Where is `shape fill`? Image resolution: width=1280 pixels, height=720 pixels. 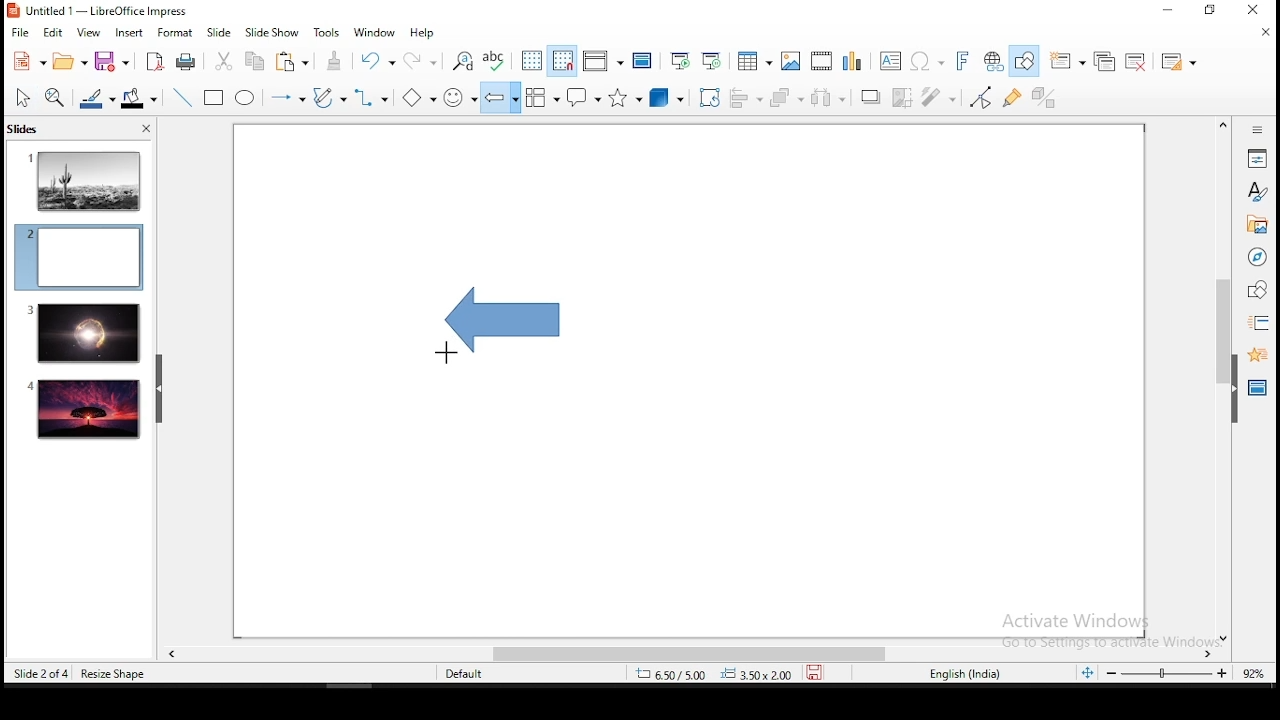 shape fill is located at coordinates (138, 100).